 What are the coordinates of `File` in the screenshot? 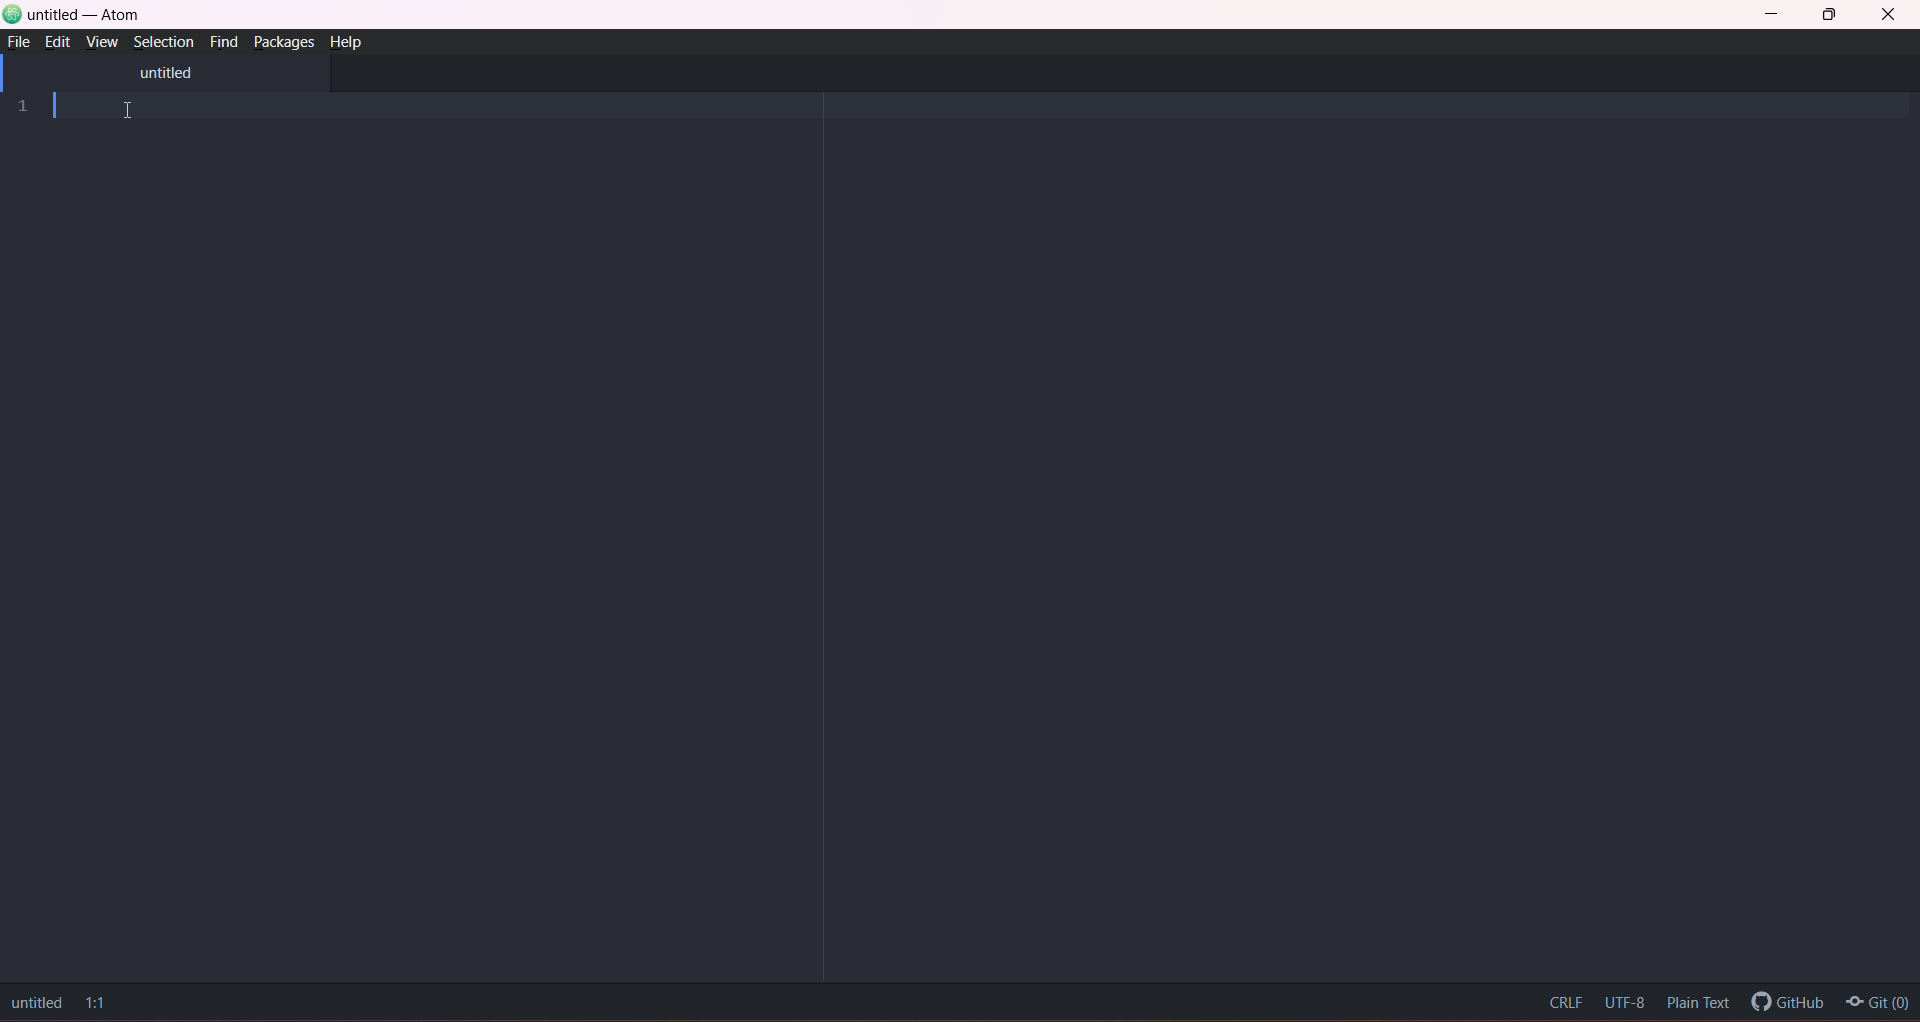 It's located at (19, 42).